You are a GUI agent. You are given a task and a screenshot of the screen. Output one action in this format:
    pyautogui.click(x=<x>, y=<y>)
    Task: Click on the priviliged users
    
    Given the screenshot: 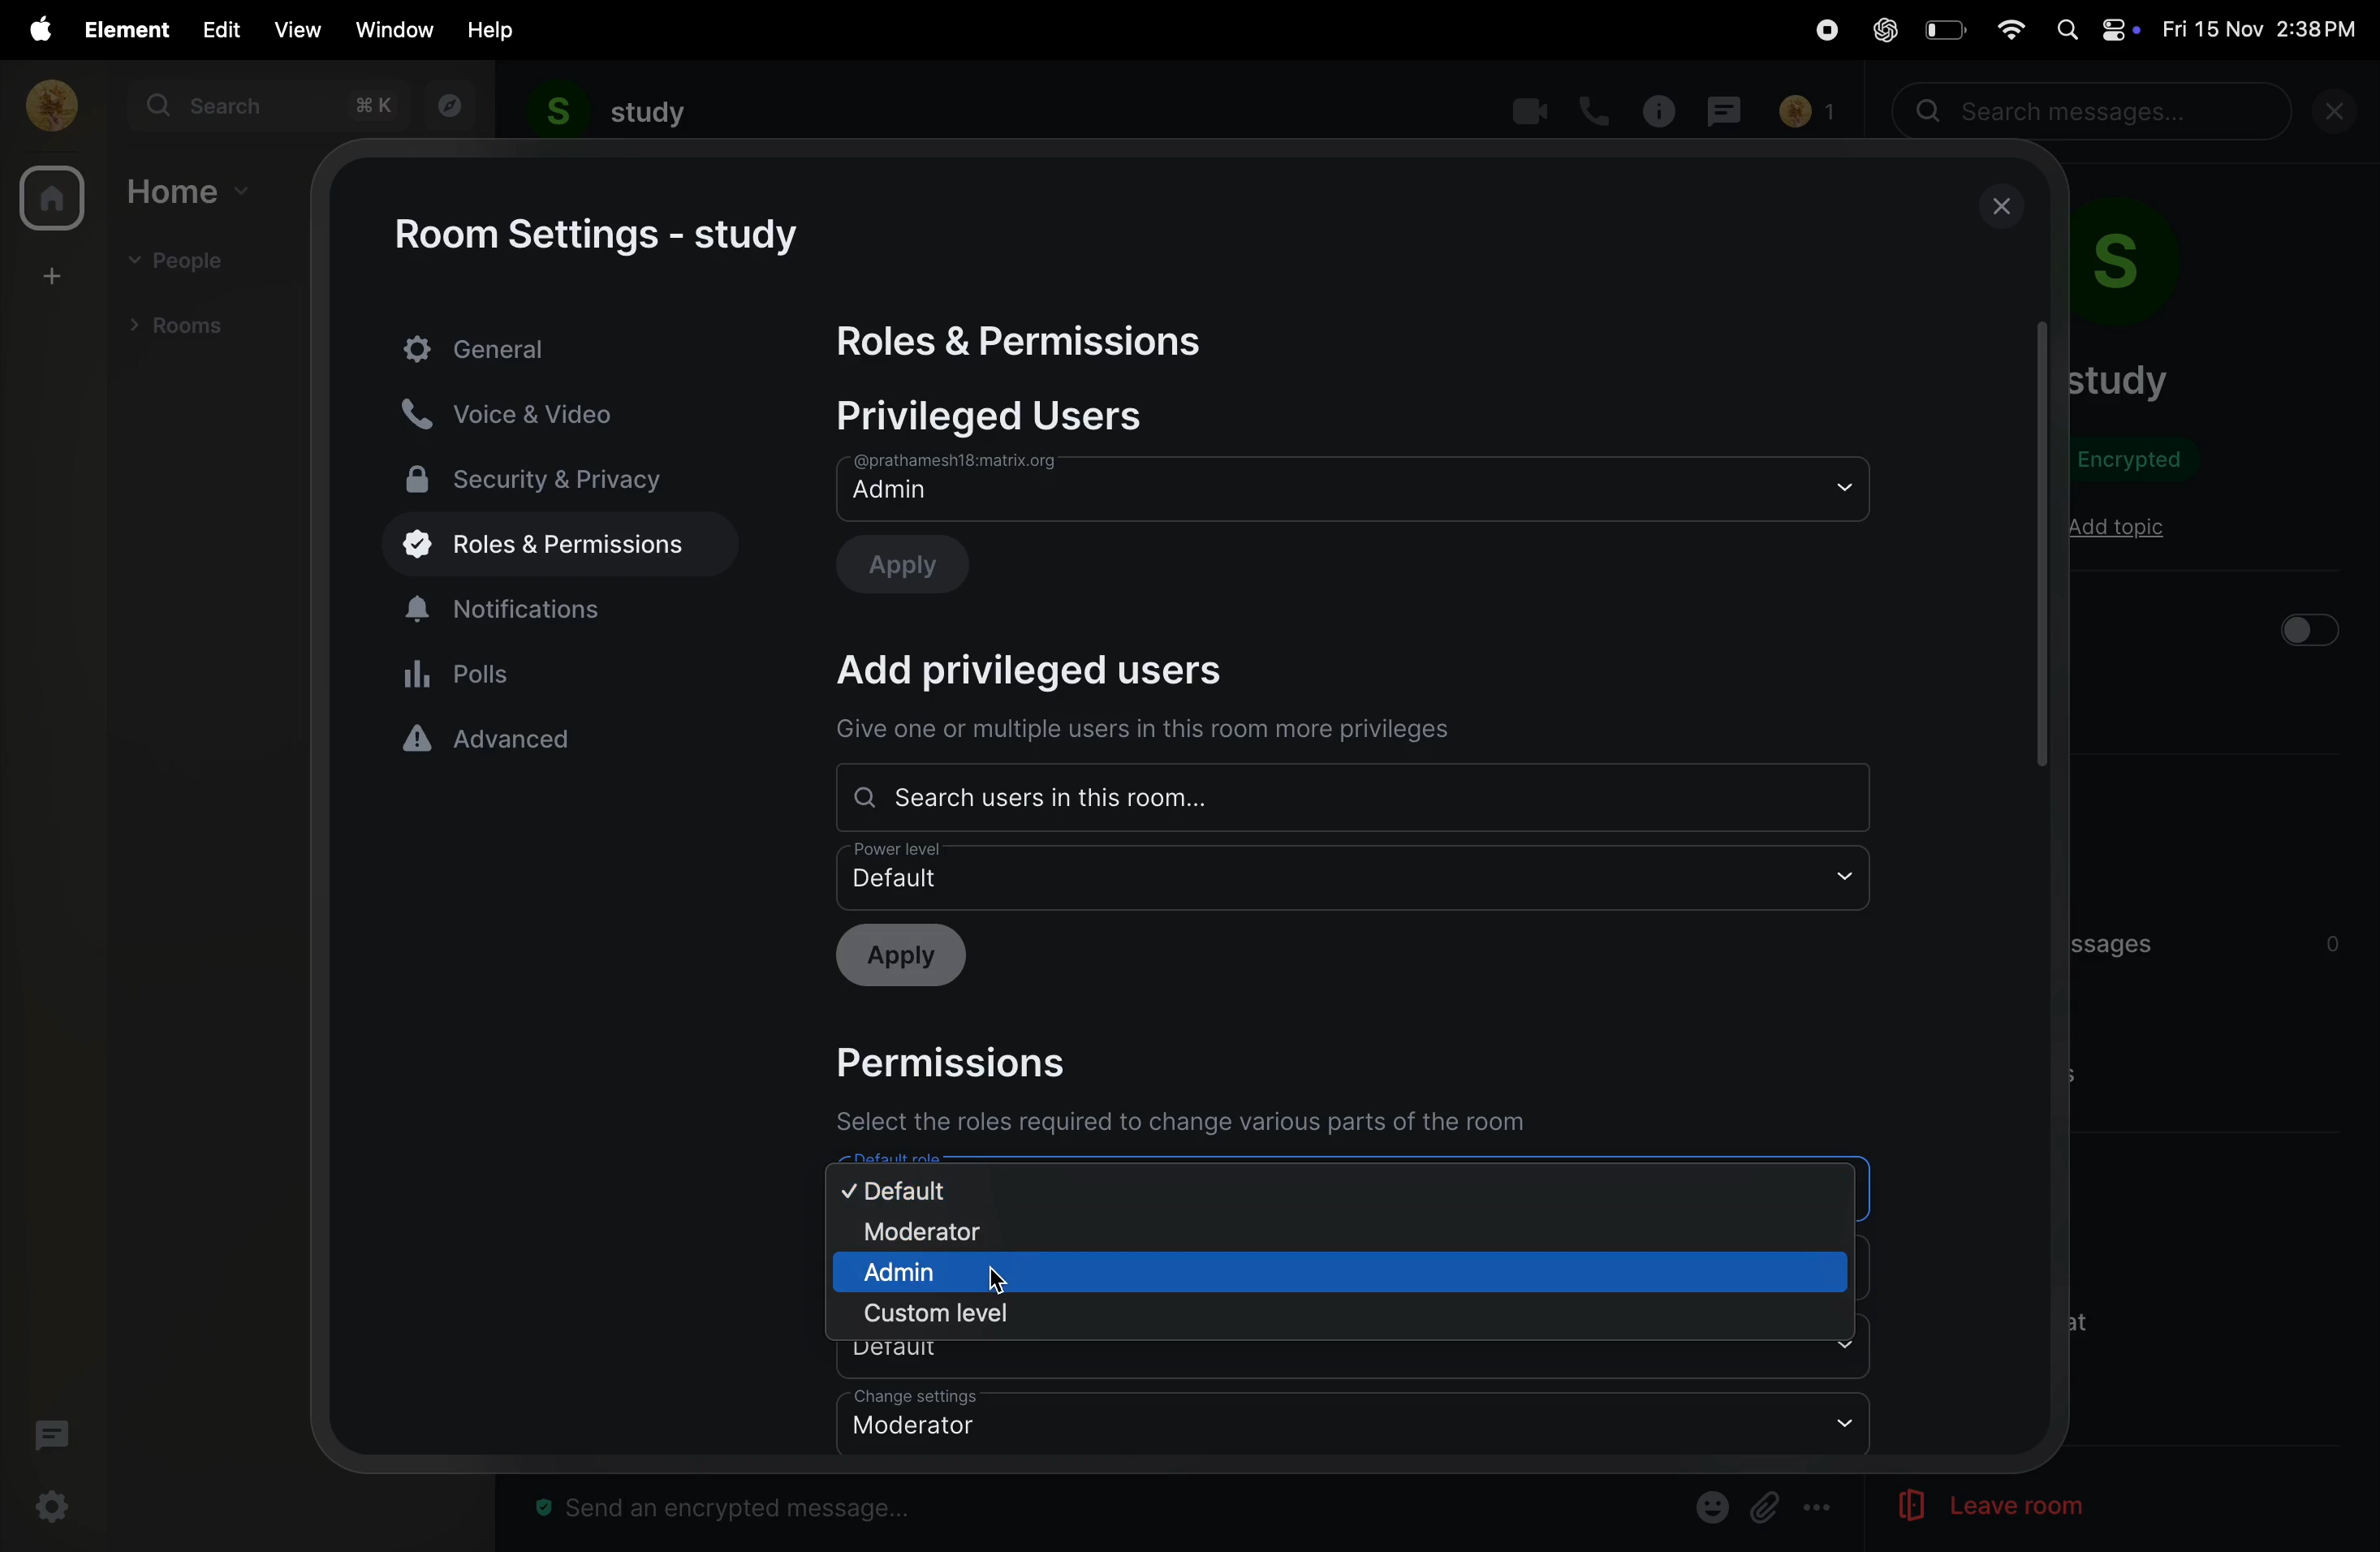 What is the action you would take?
    pyautogui.click(x=1012, y=416)
    